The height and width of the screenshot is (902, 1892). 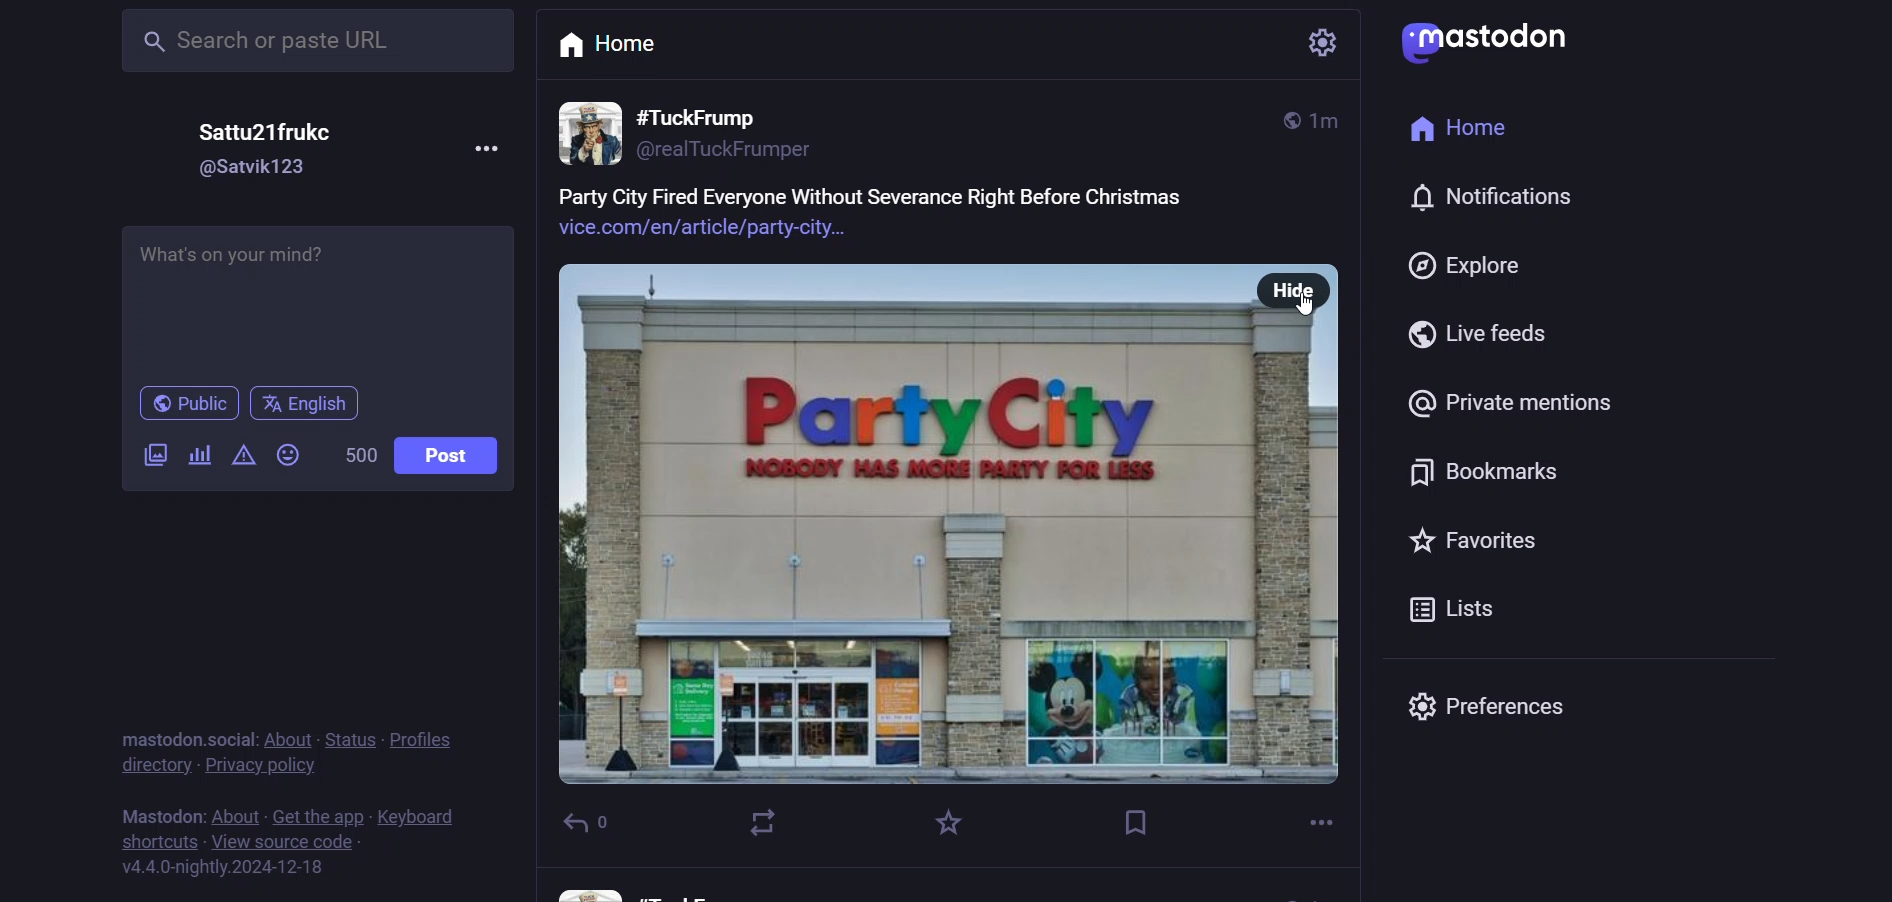 I want to click on Version, so click(x=240, y=872).